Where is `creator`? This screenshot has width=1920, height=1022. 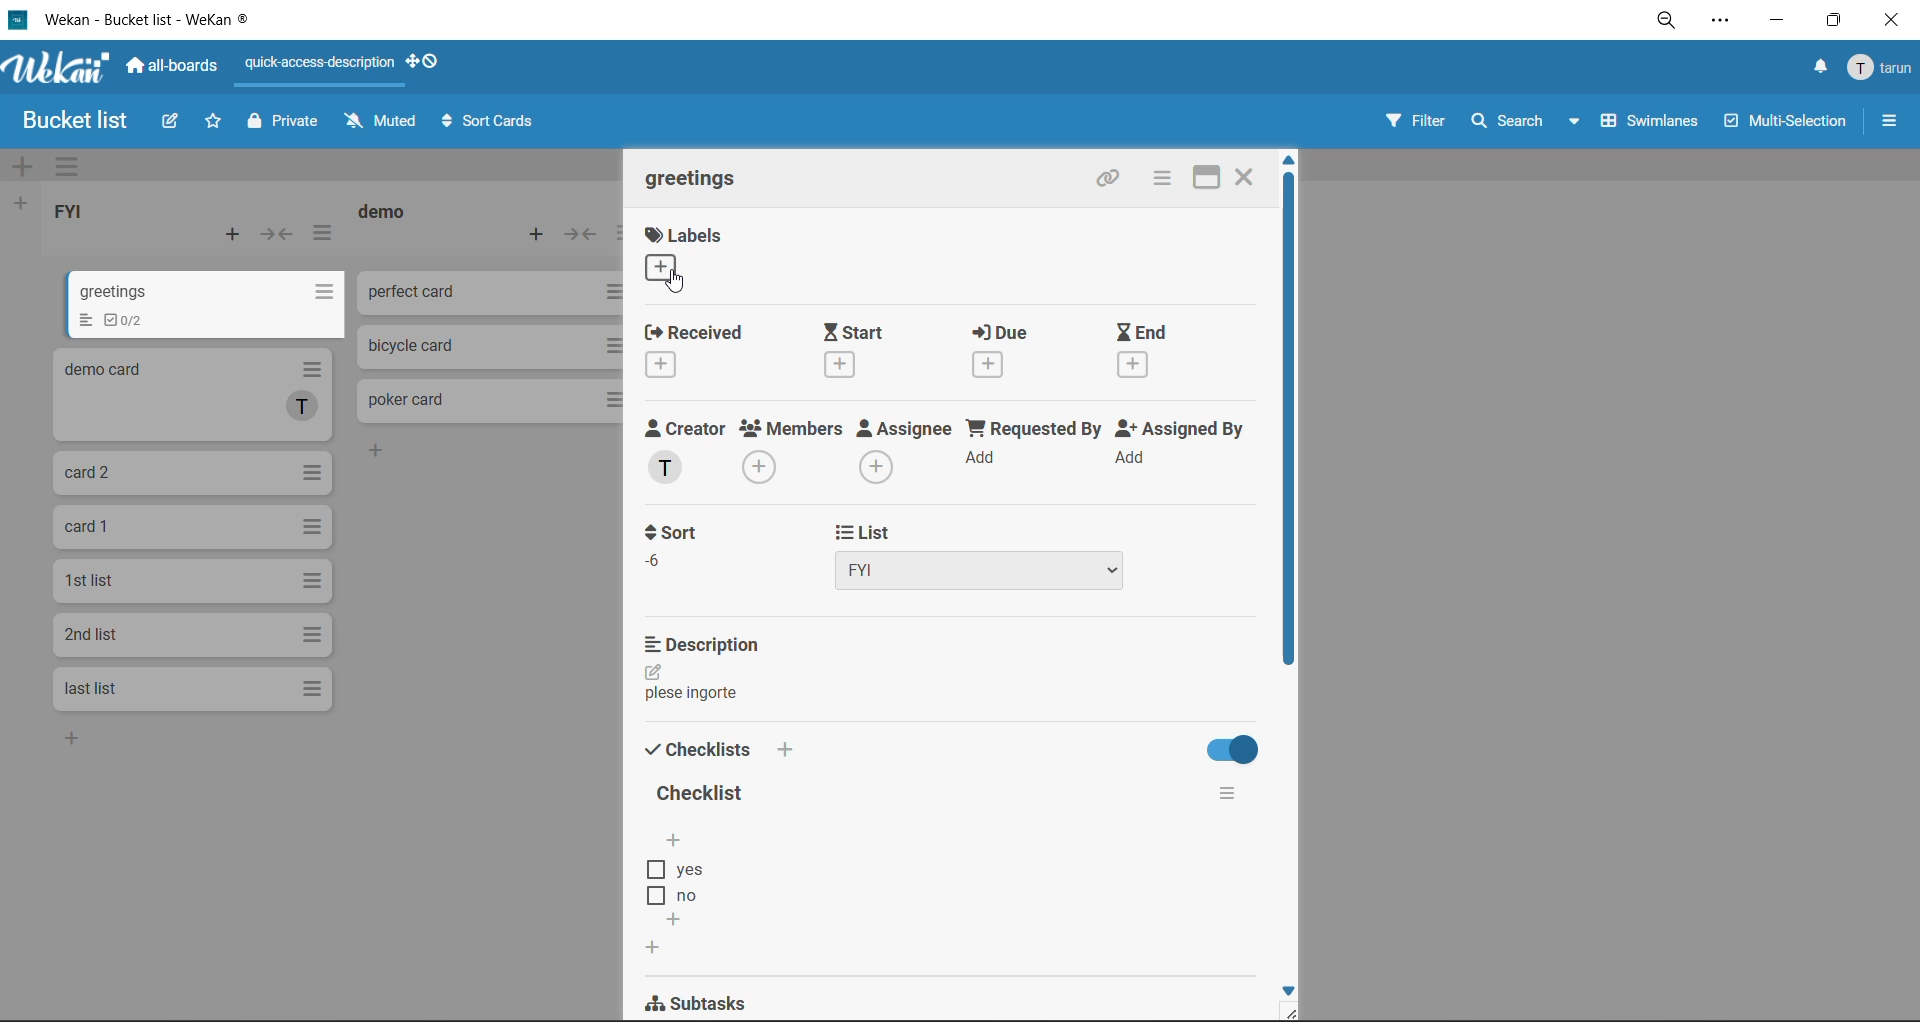
creator is located at coordinates (686, 451).